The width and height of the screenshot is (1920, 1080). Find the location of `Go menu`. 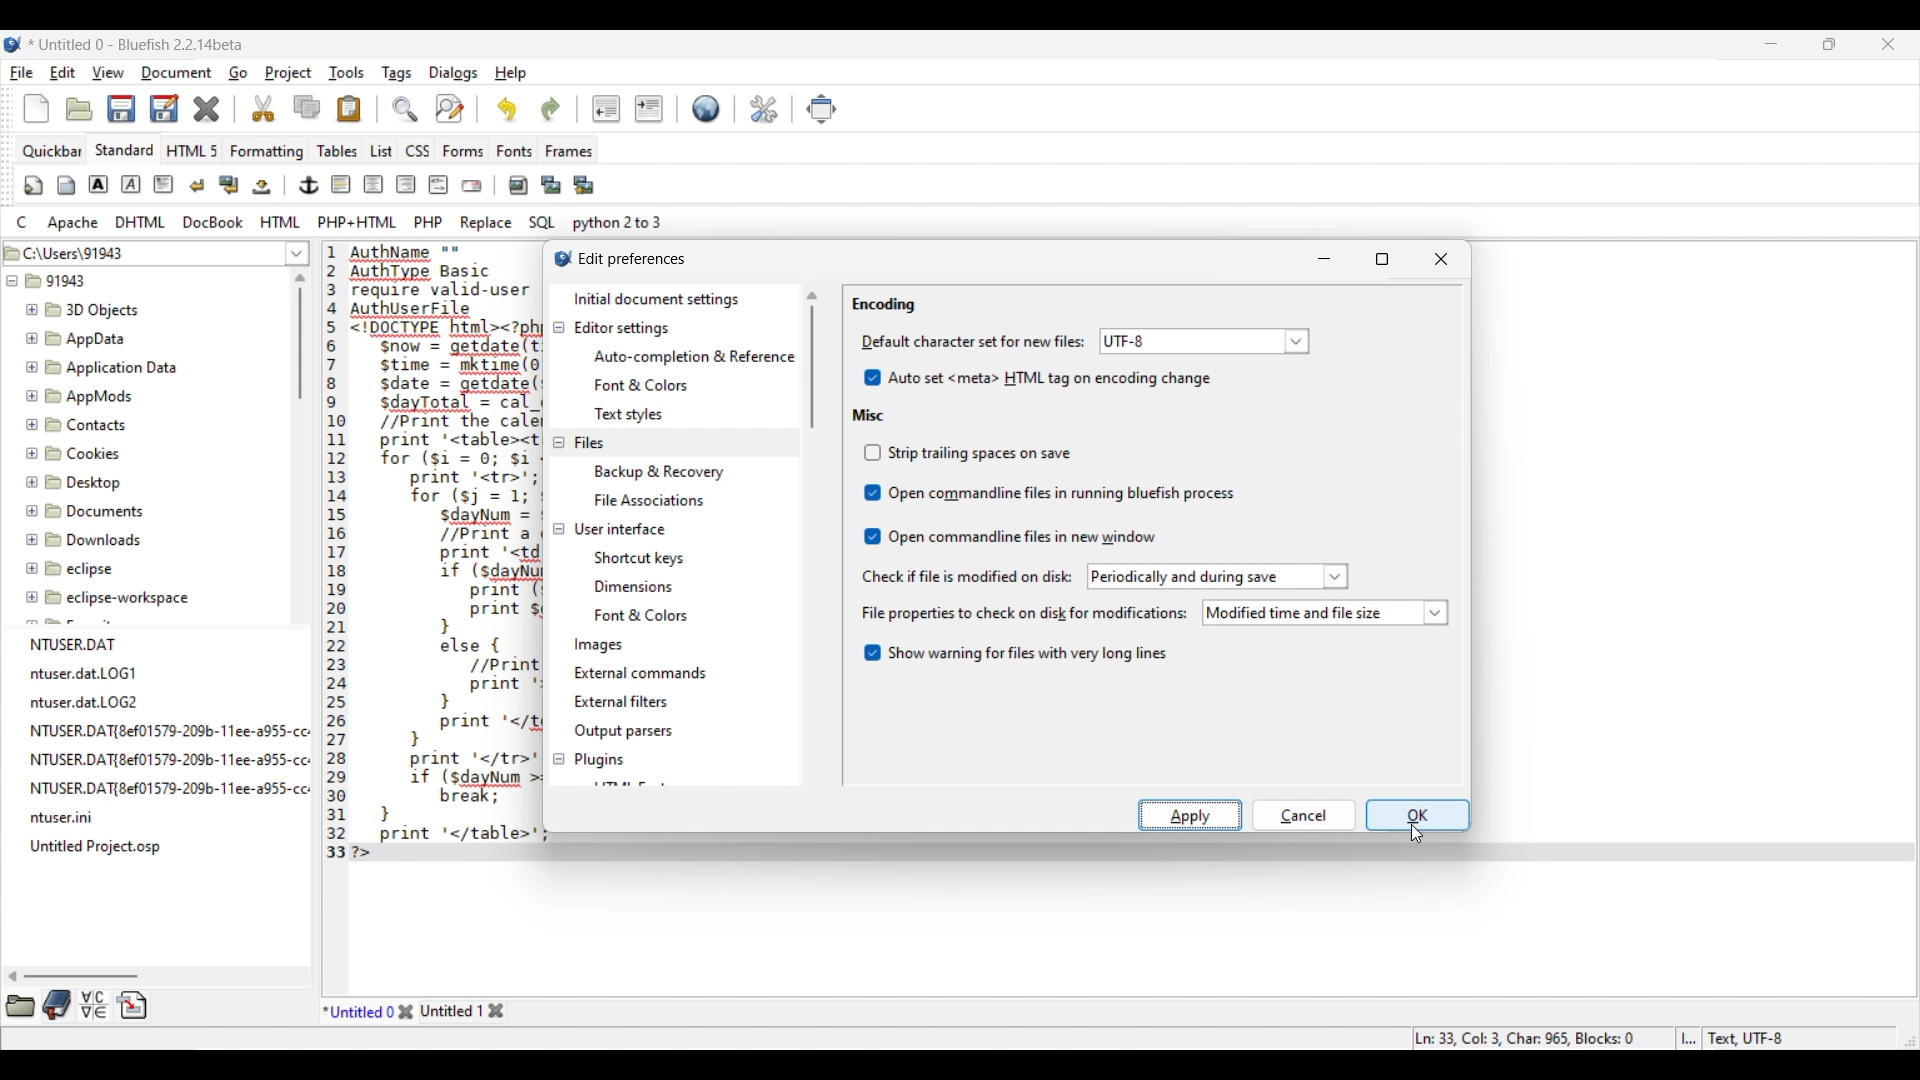

Go menu is located at coordinates (238, 72).